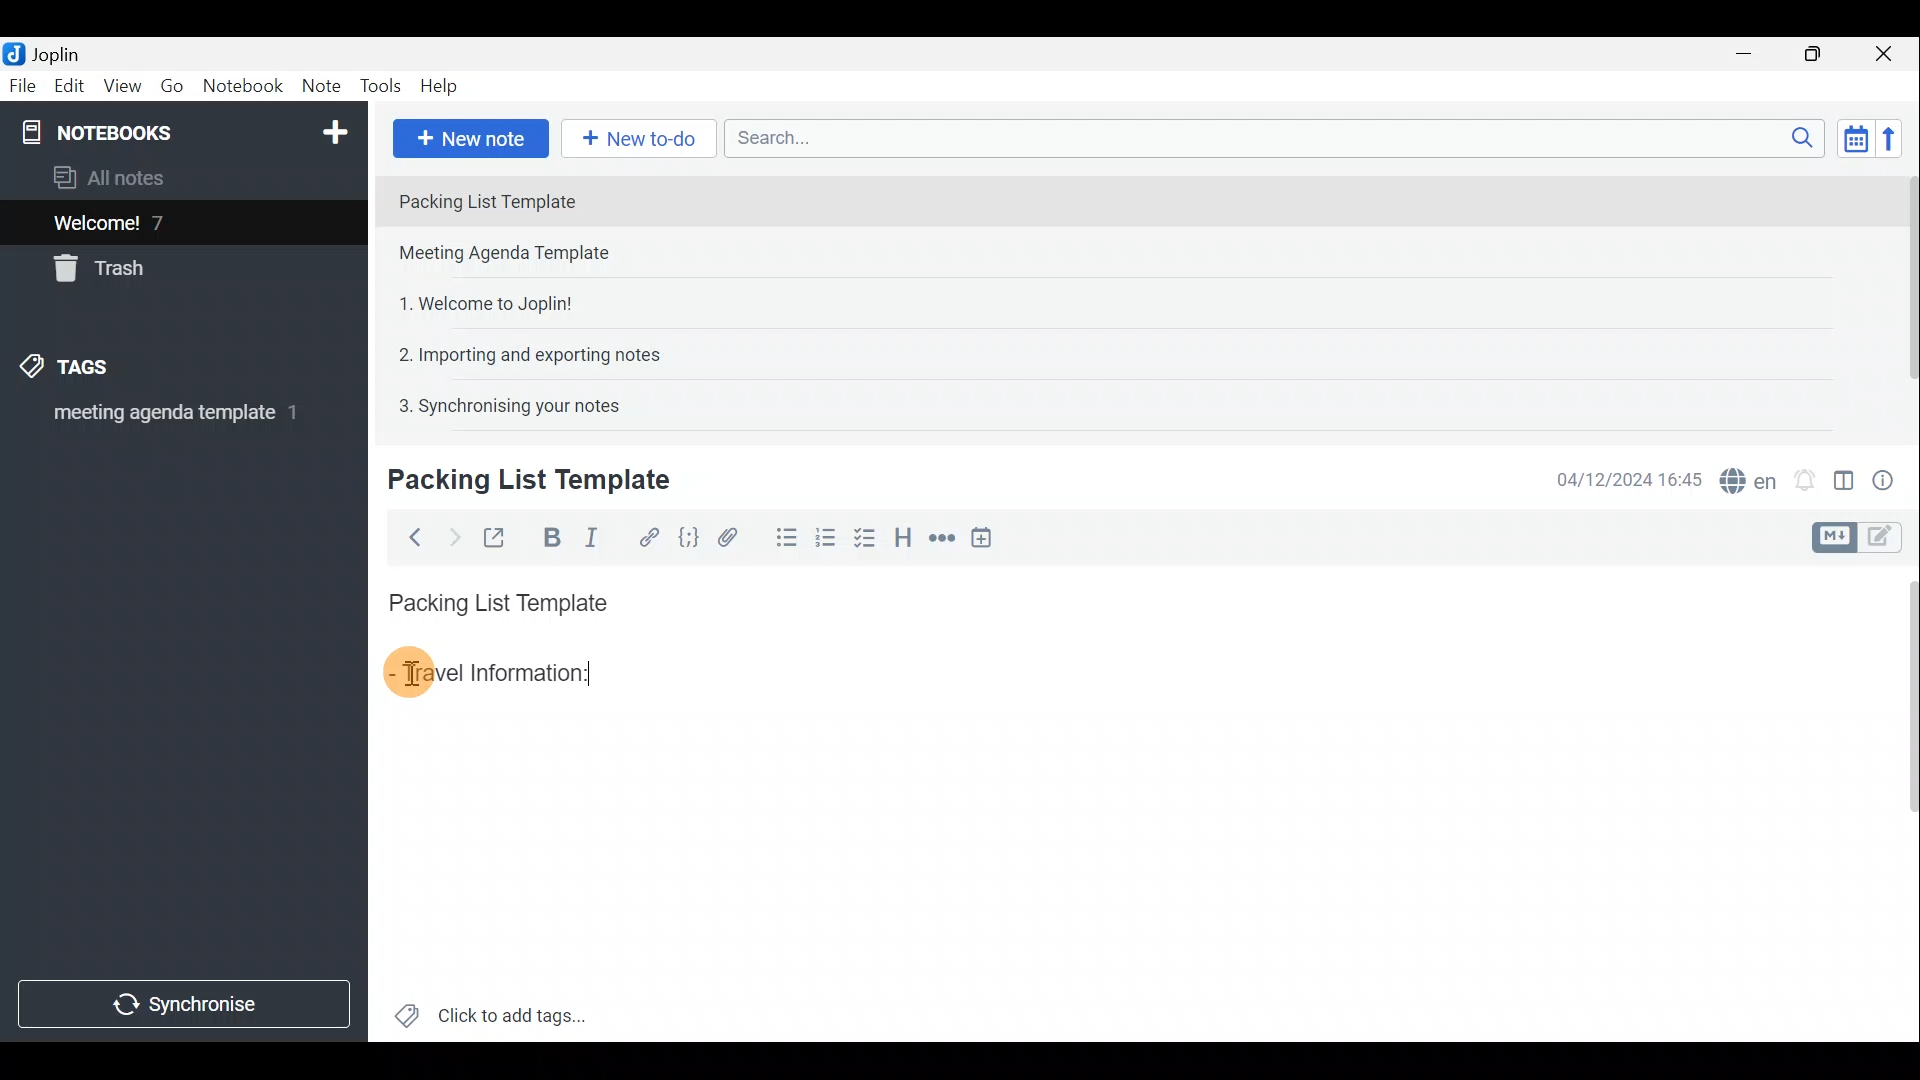  Describe the element at coordinates (1820, 54) in the screenshot. I see `Maximise` at that location.